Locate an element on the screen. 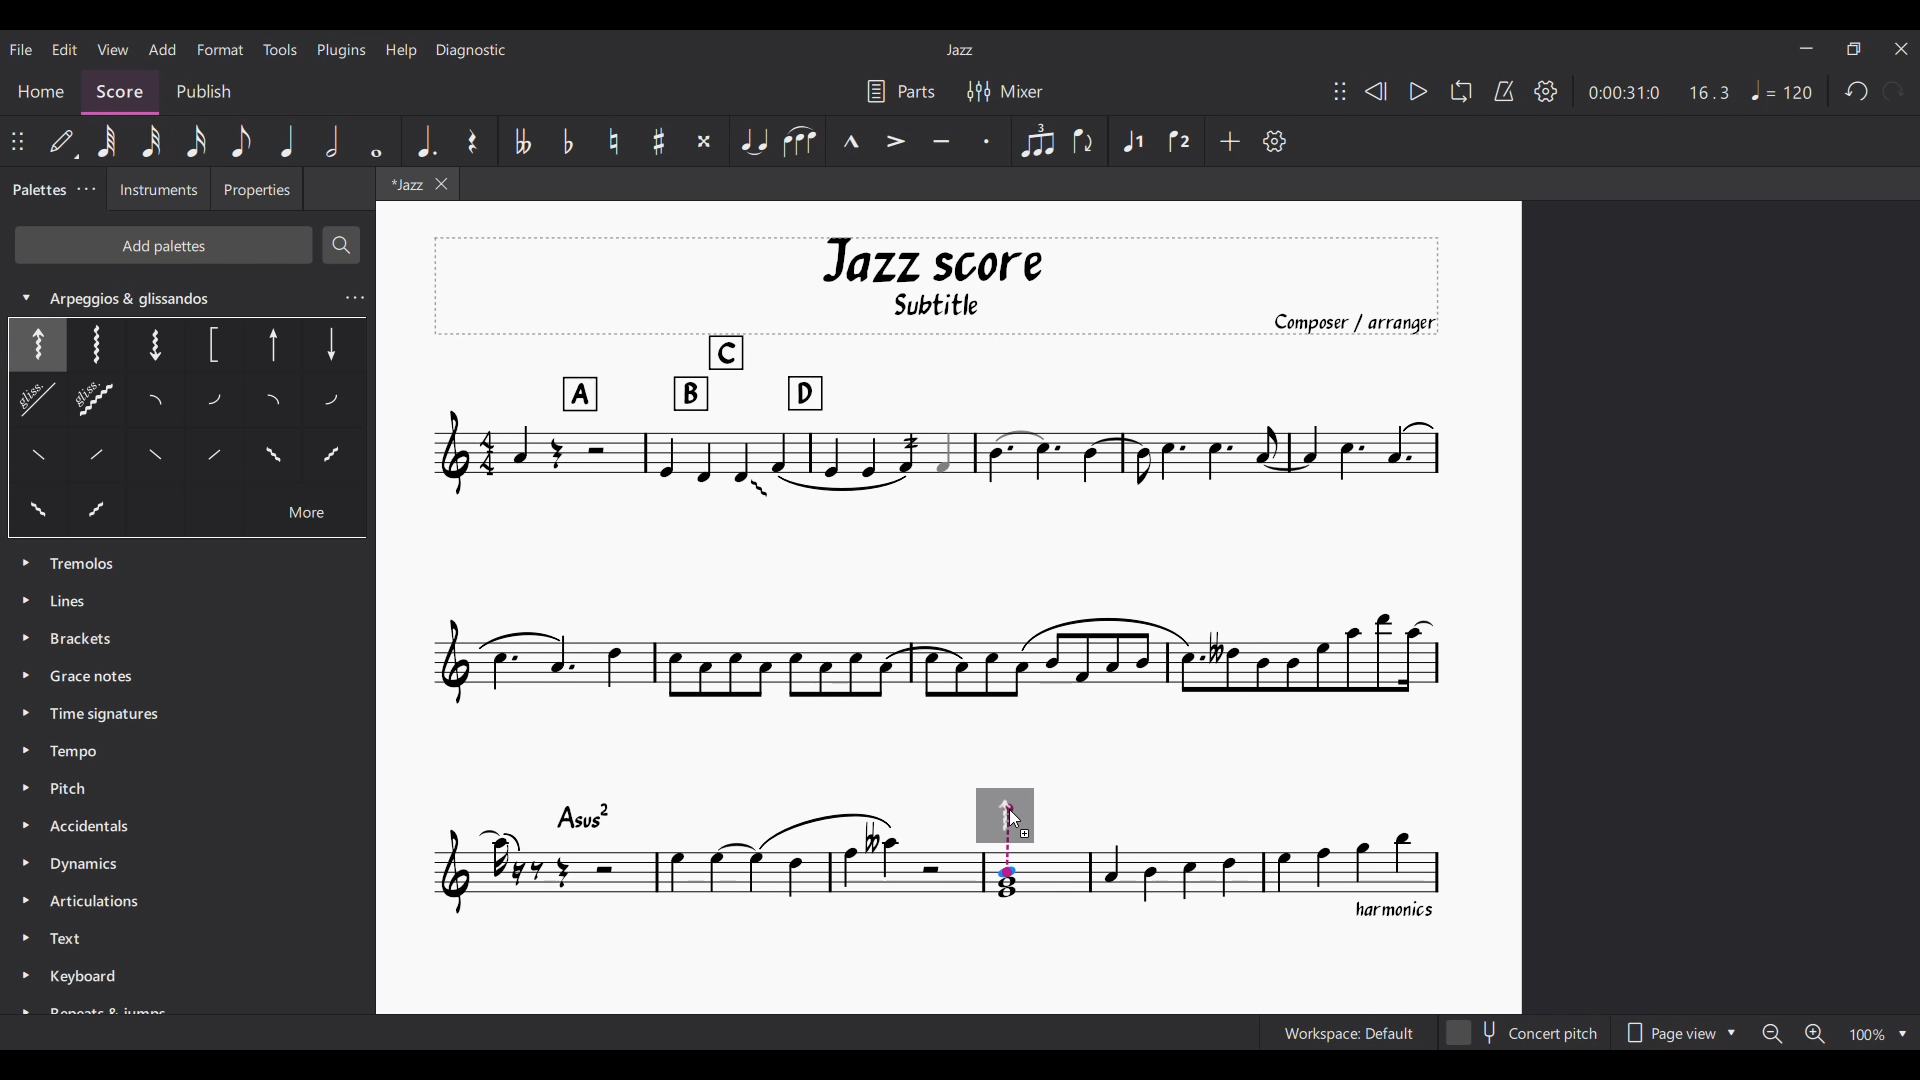 Image resolution: width=1920 pixels, height=1080 pixels. Settings is located at coordinates (1546, 91).